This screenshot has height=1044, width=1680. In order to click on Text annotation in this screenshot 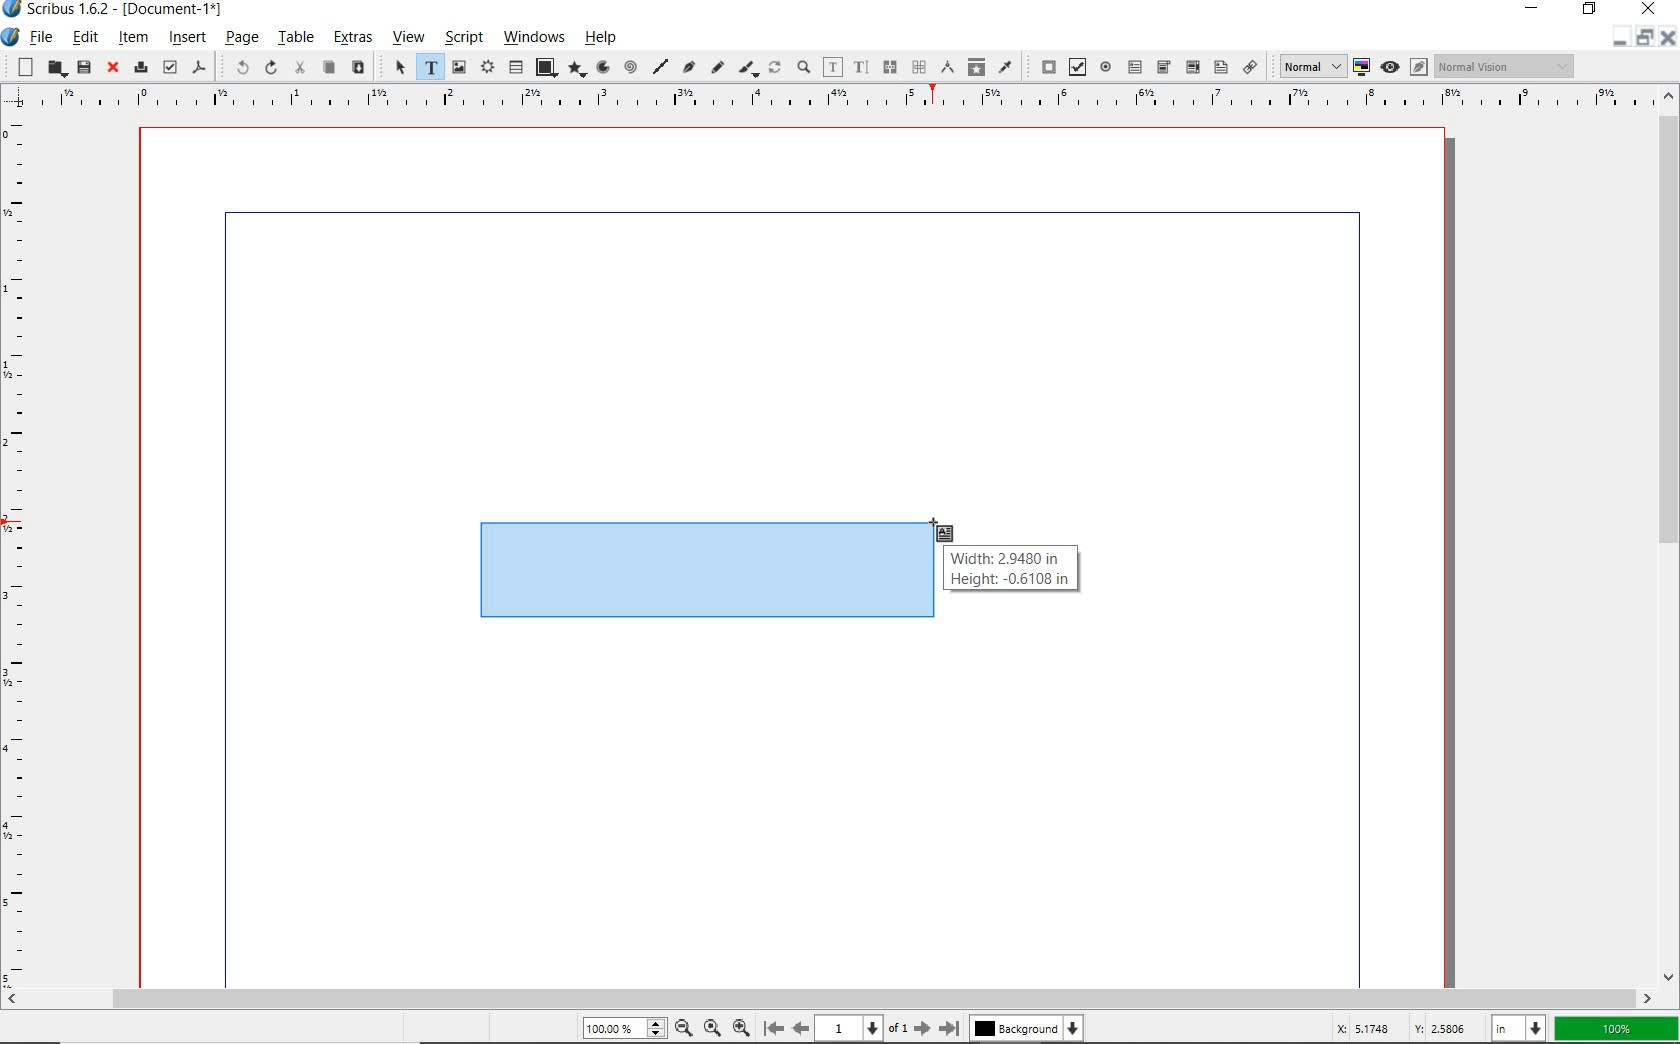, I will do `click(1220, 69)`.